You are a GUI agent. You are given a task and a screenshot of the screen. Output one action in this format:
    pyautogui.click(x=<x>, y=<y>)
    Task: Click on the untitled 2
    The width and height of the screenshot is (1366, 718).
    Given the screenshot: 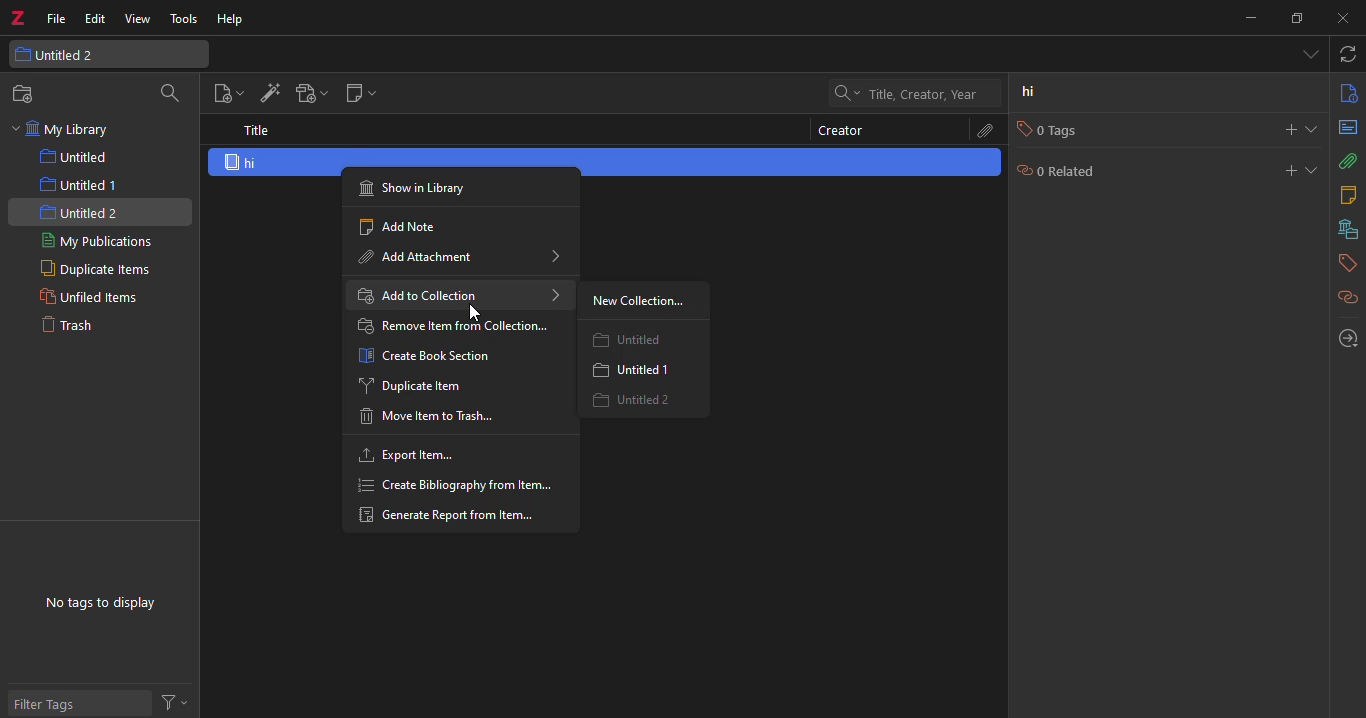 What is the action you would take?
    pyautogui.click(x=87, y=210)
    